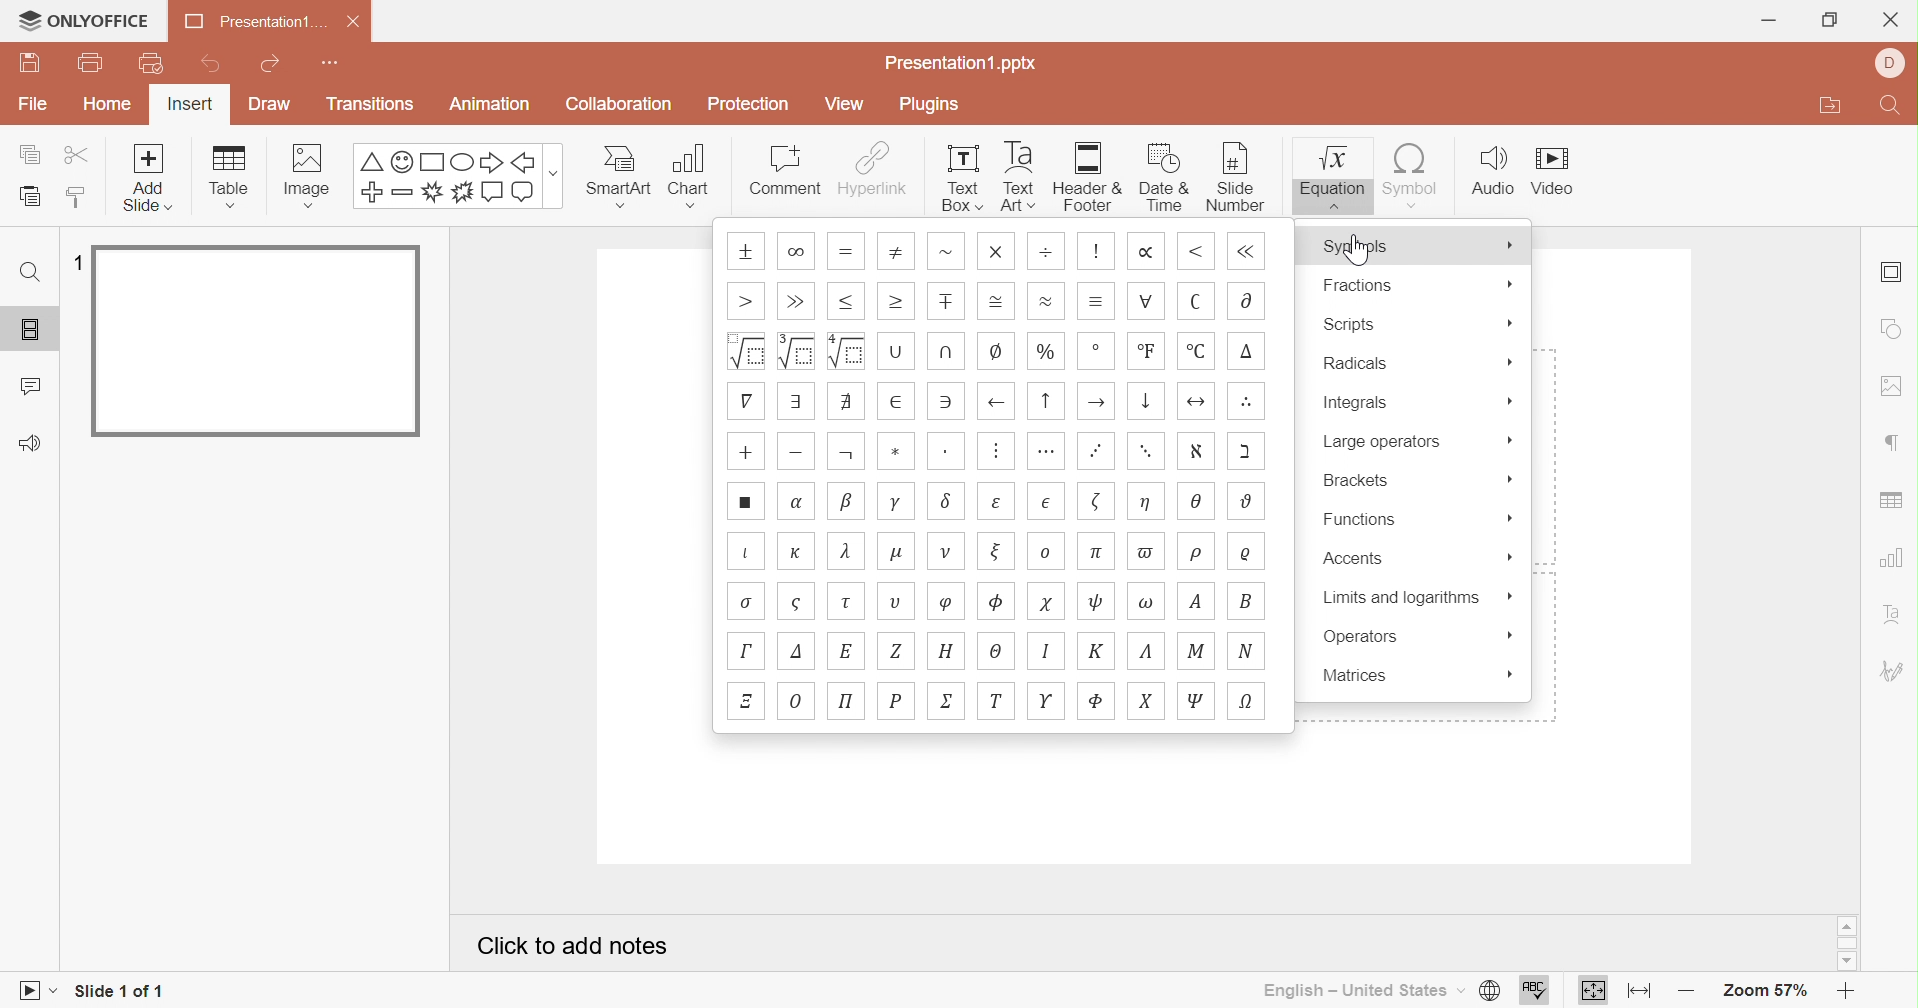 The width and height of the screenshot is (1918, 1008). Describe the element at coordinates (1418, 282) in the screenshot. I see `Fractions` at that location.